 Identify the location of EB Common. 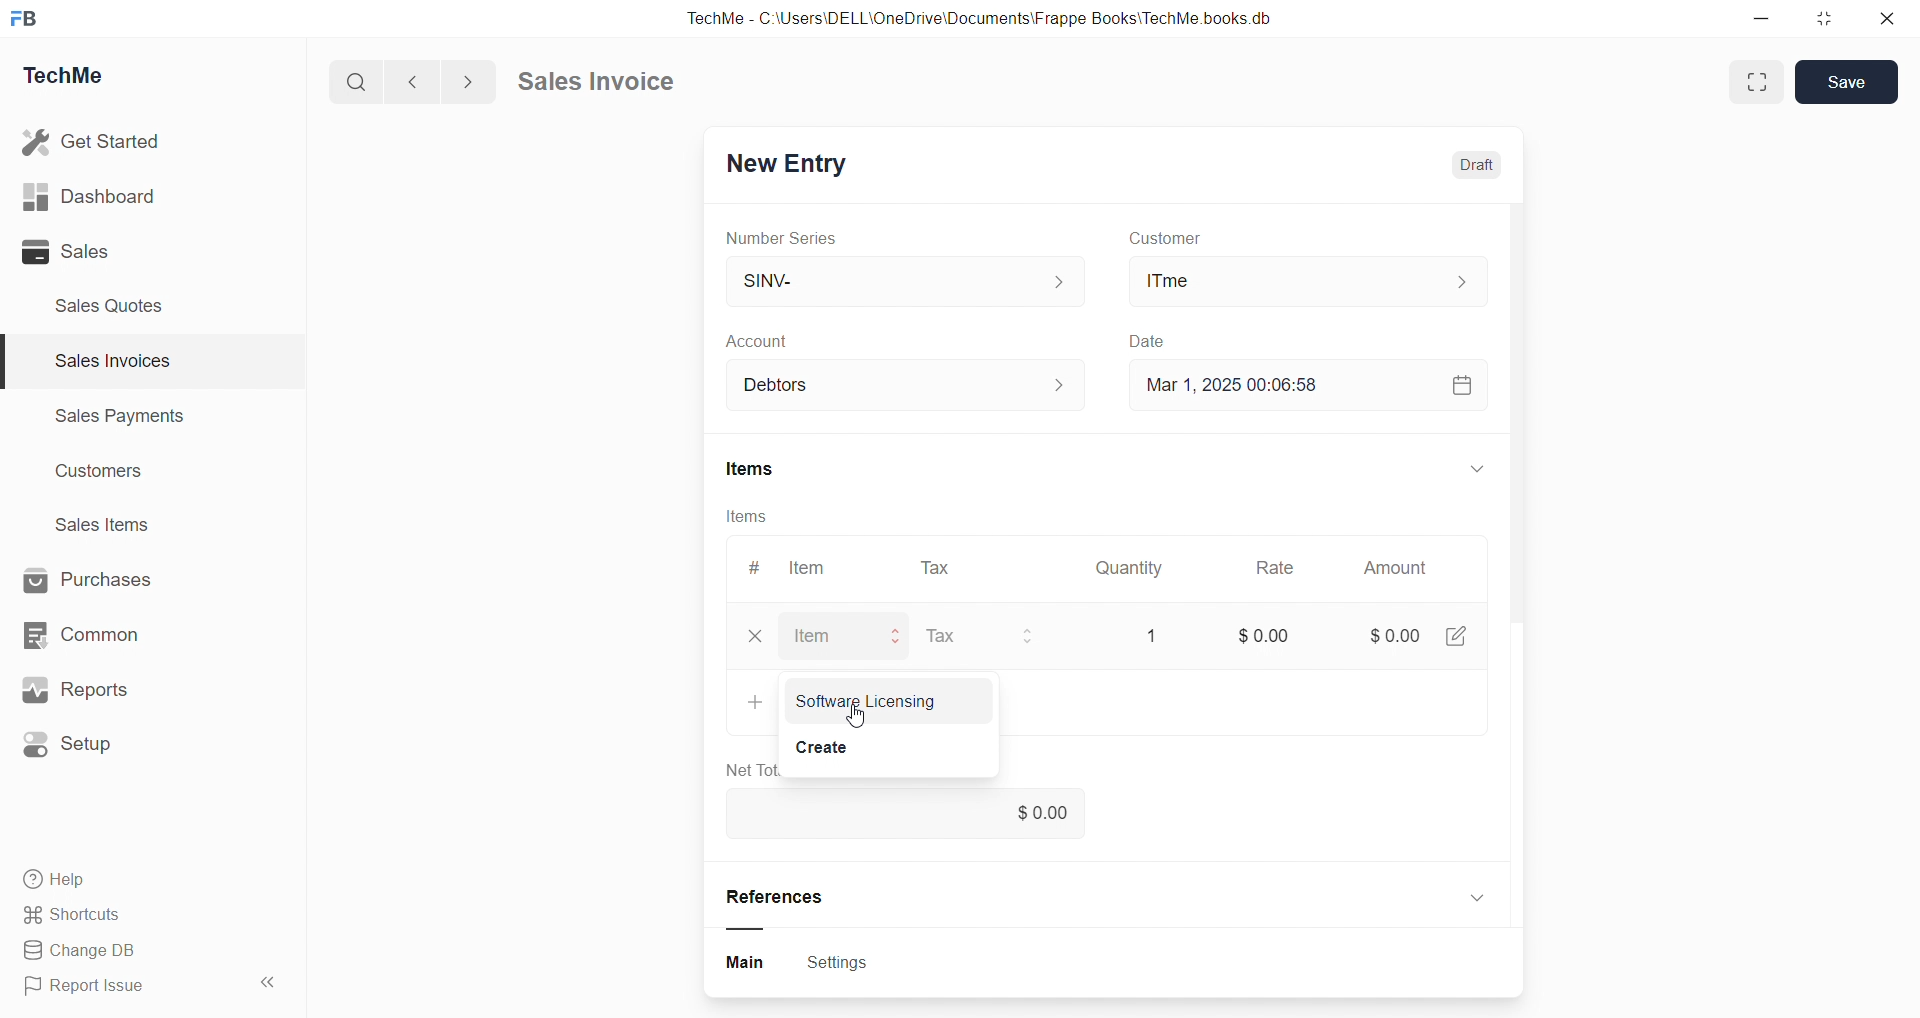
(101, 634).